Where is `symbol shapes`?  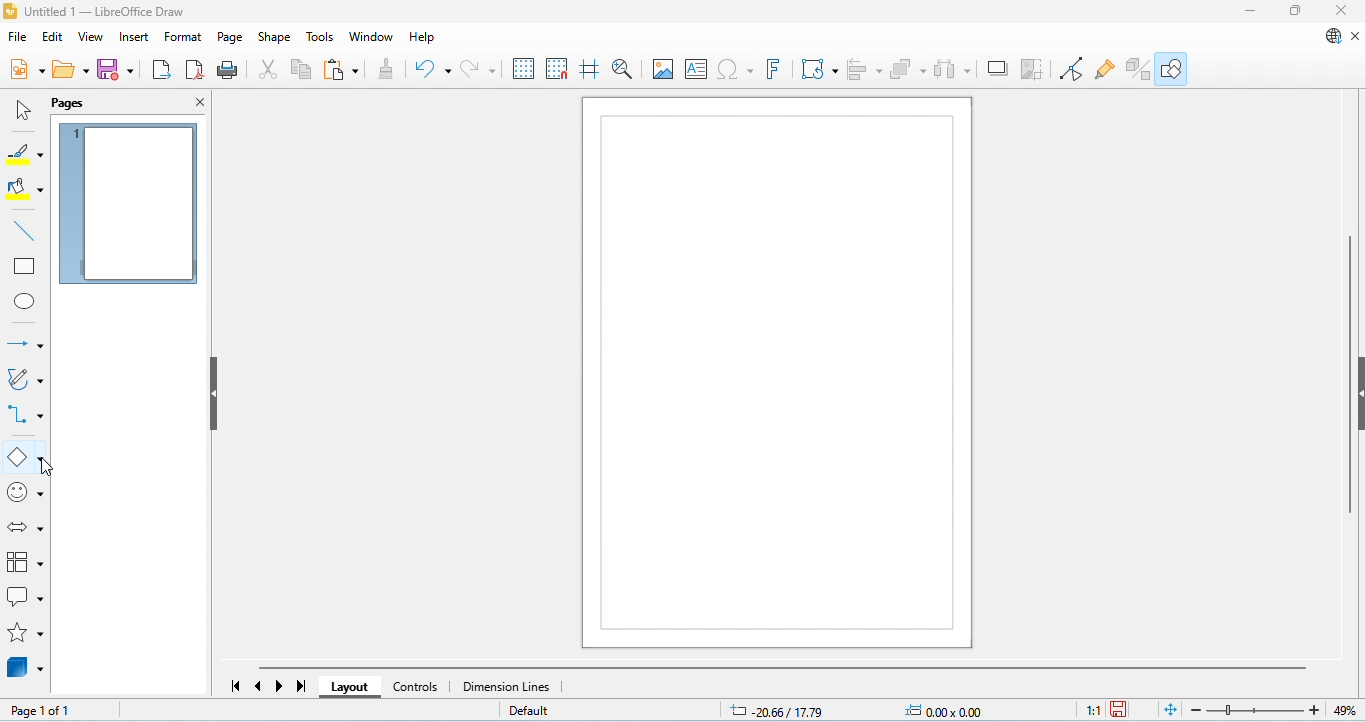 symbol shapes is located at coordinates (26, 493).